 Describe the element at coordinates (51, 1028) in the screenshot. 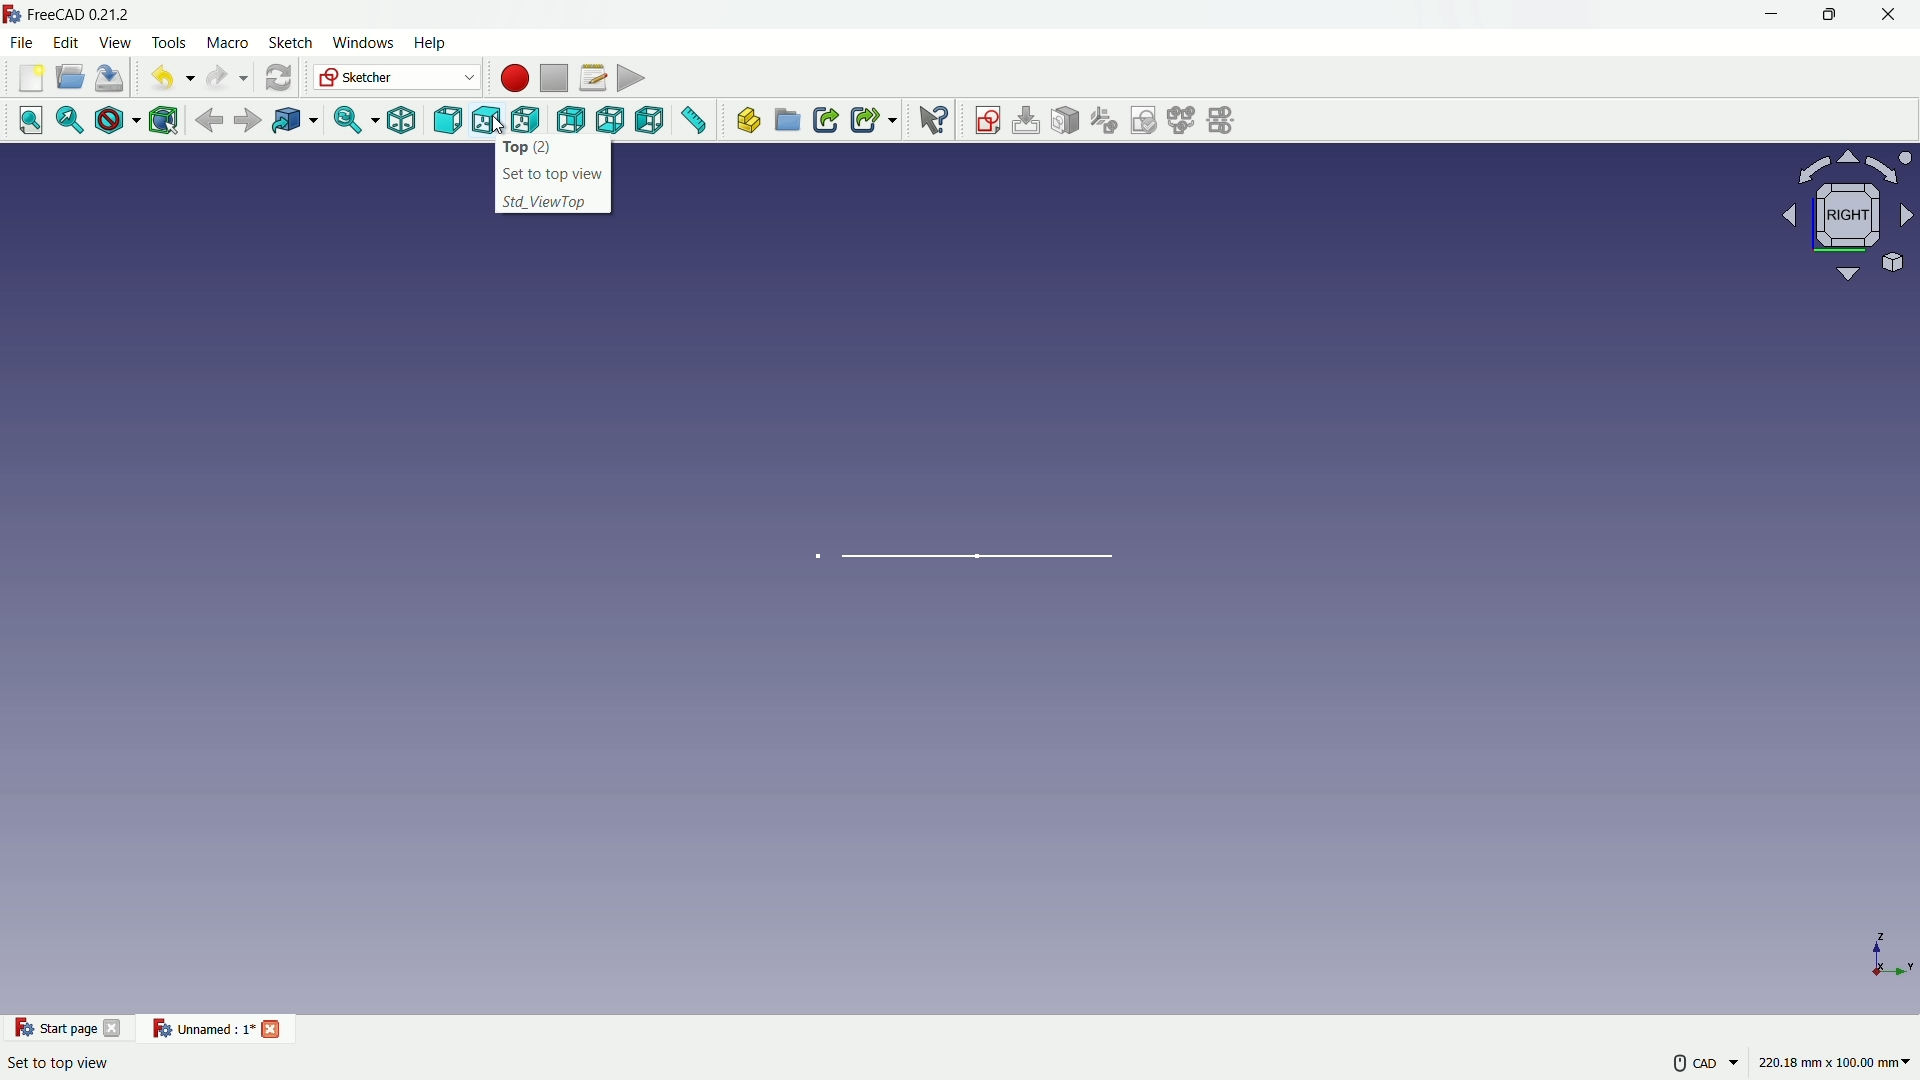

I see `start page` at that location.